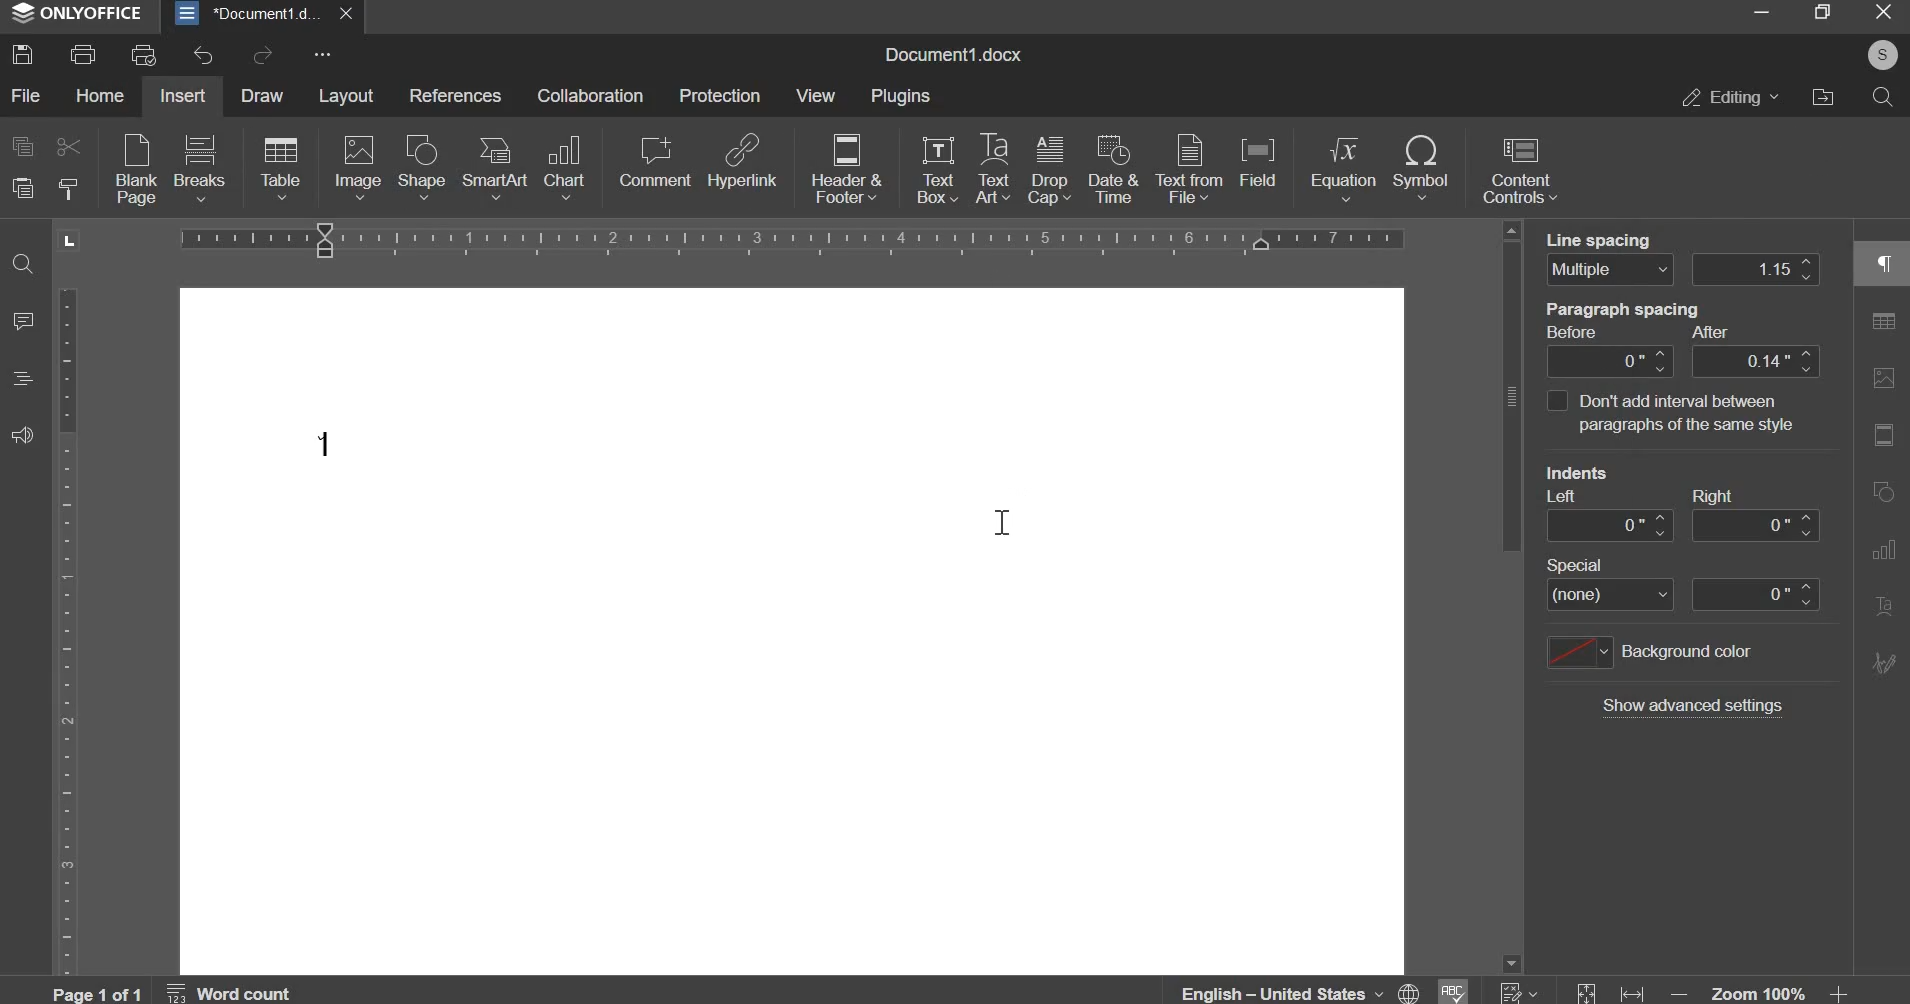  I want to click on paragraph spacing, so click(1754, 360).